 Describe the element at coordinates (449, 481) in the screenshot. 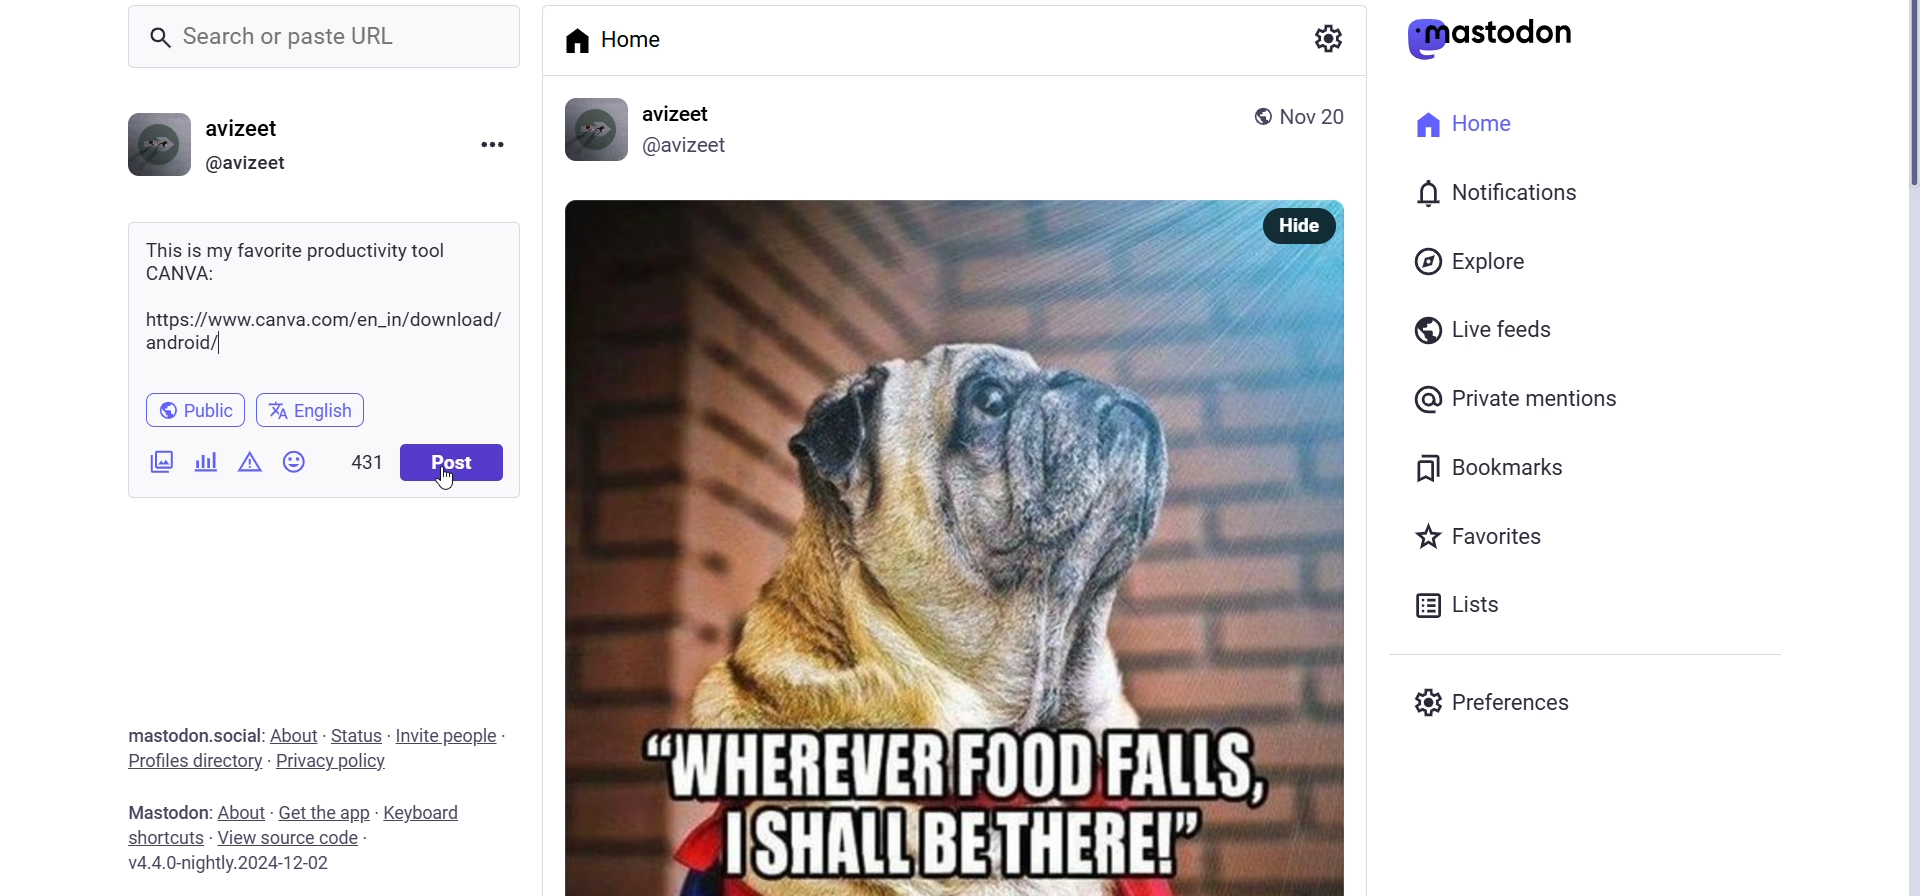

I see `cursor` at that location.